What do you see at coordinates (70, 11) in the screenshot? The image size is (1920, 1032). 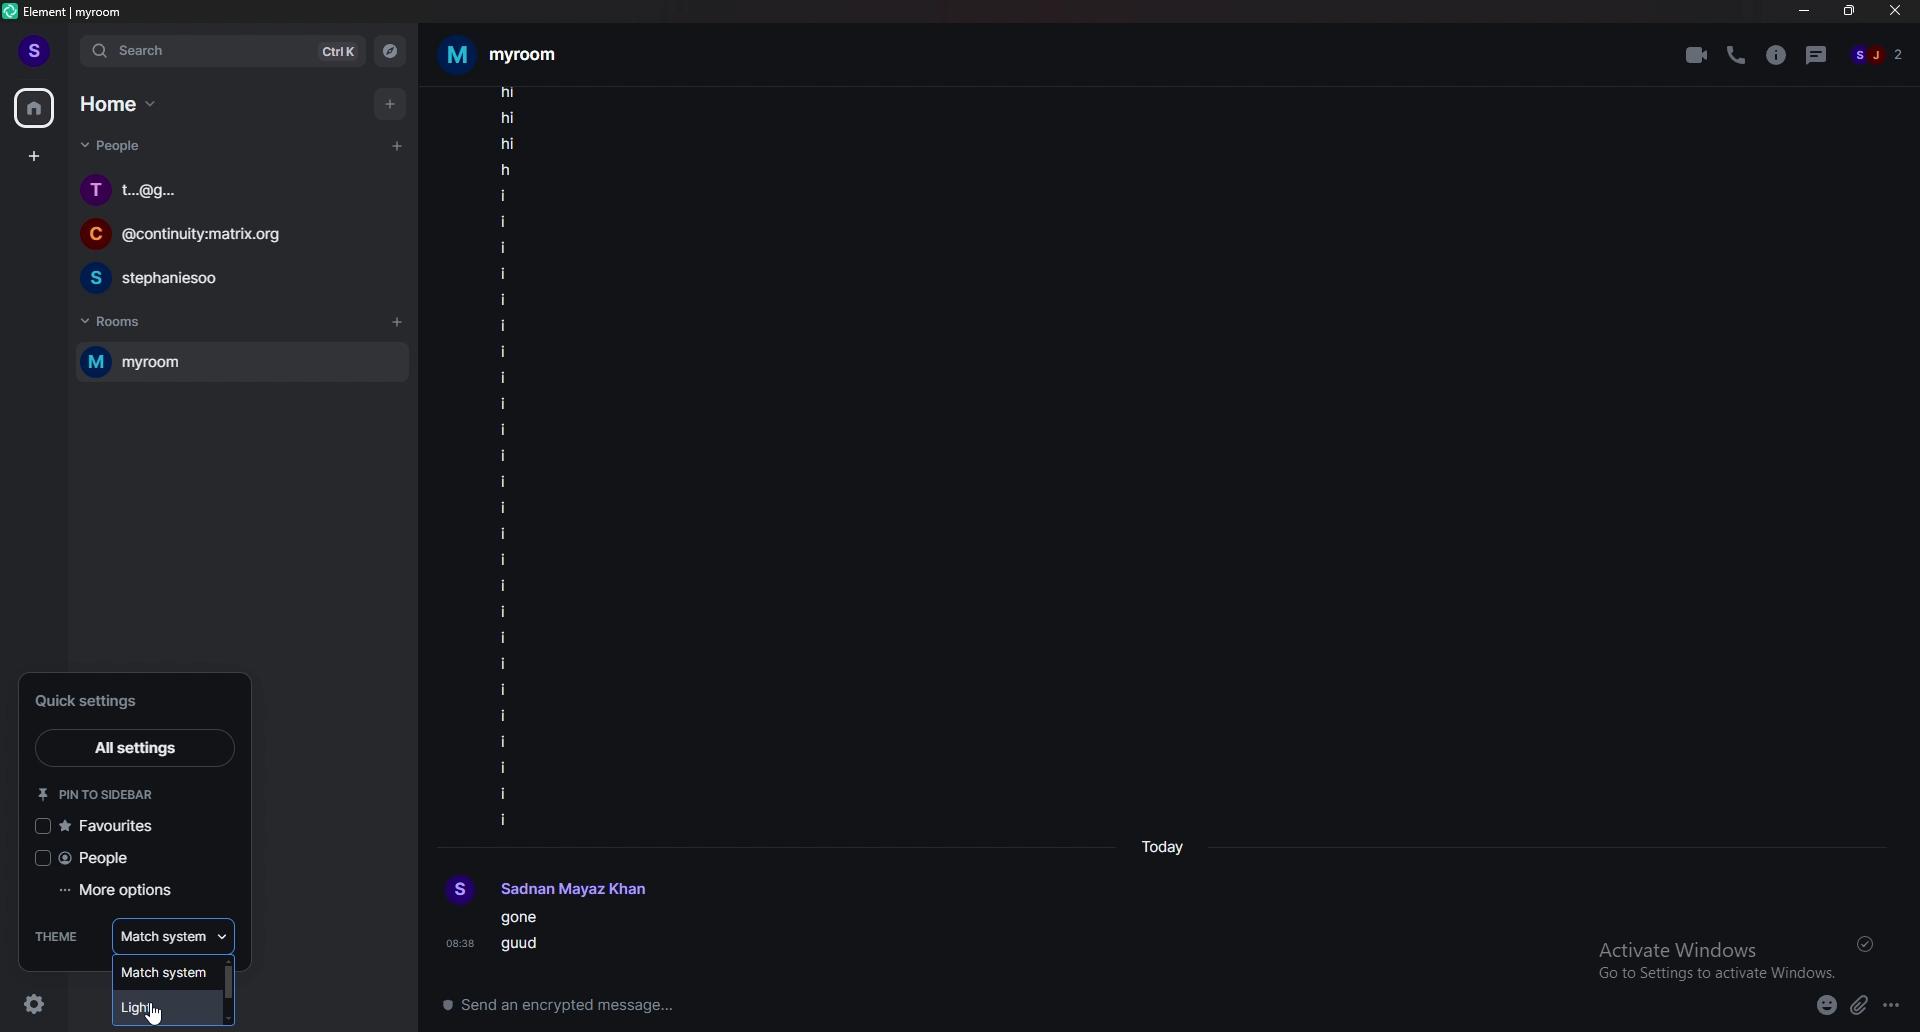 I see `title` at bounding box center [70, 11].